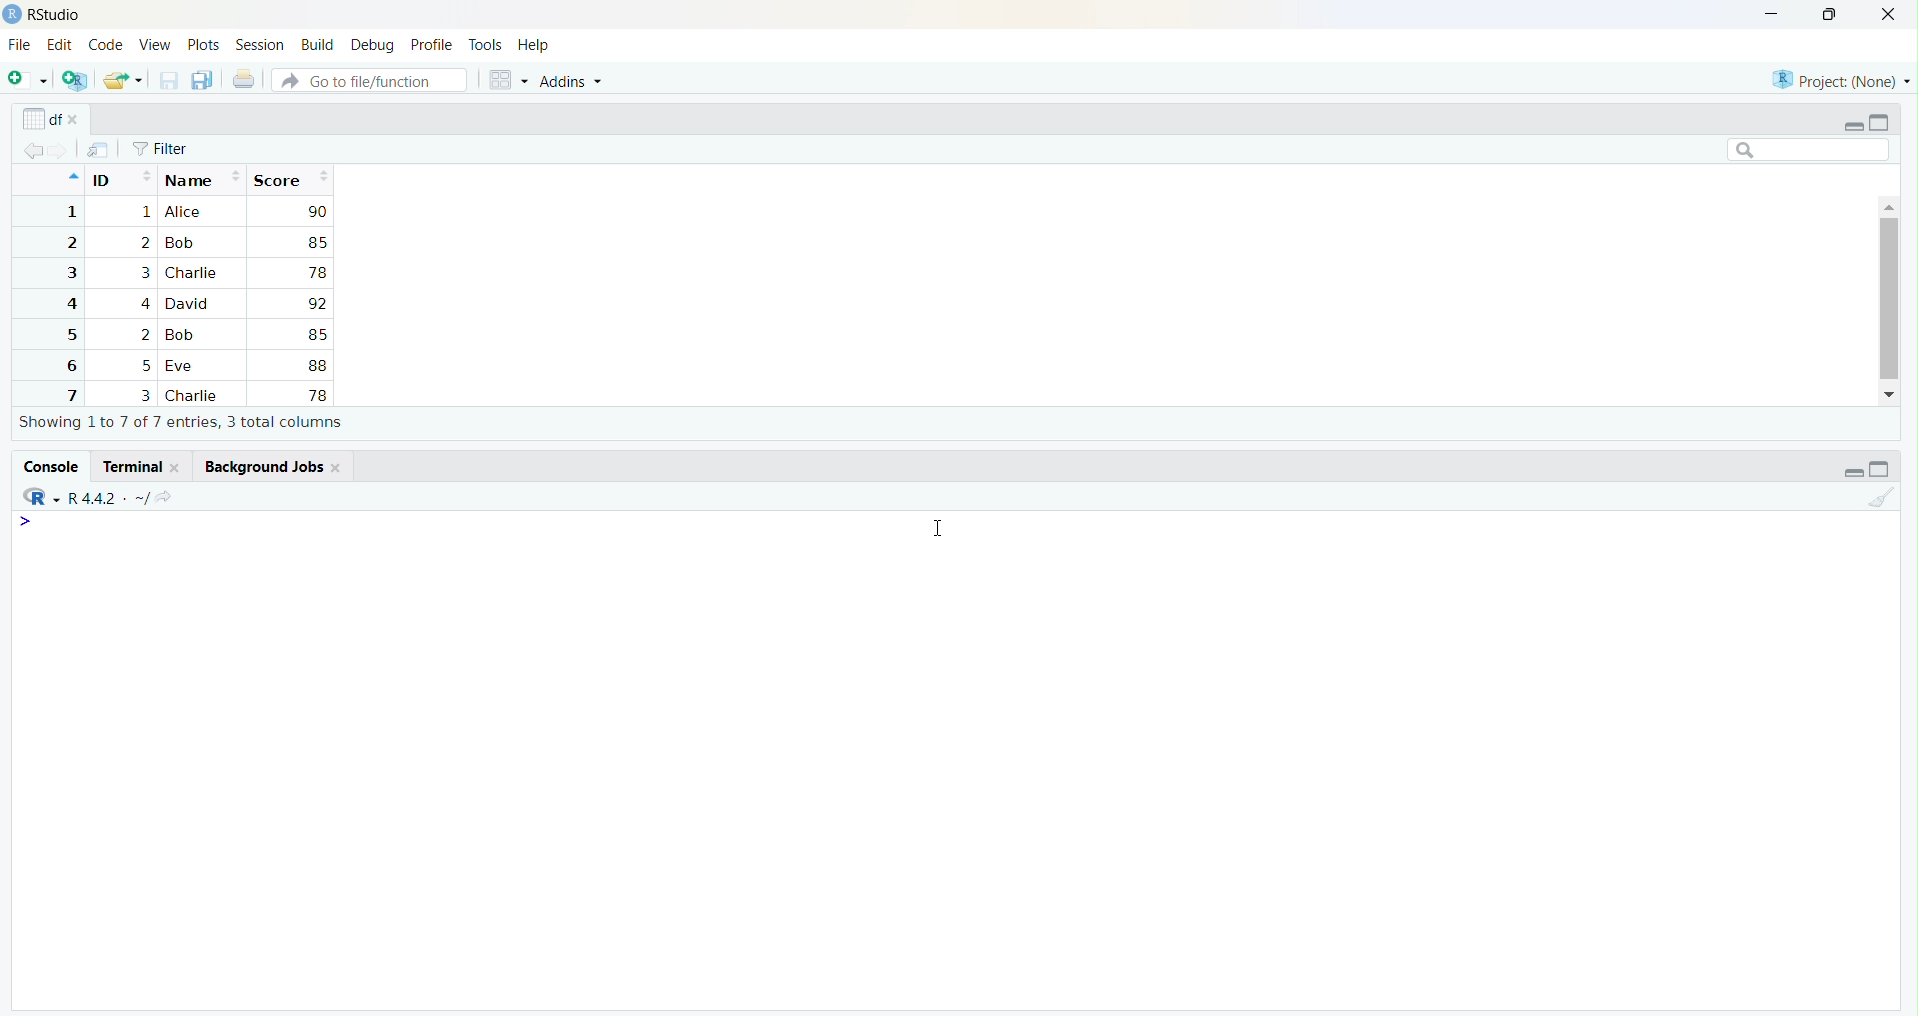 Image resolution: width=1918 pixels, height=1016 pixels. What do you see at coordinates (317, 273) in the screenshot?
I see `78` at bounding box center [317, 273].